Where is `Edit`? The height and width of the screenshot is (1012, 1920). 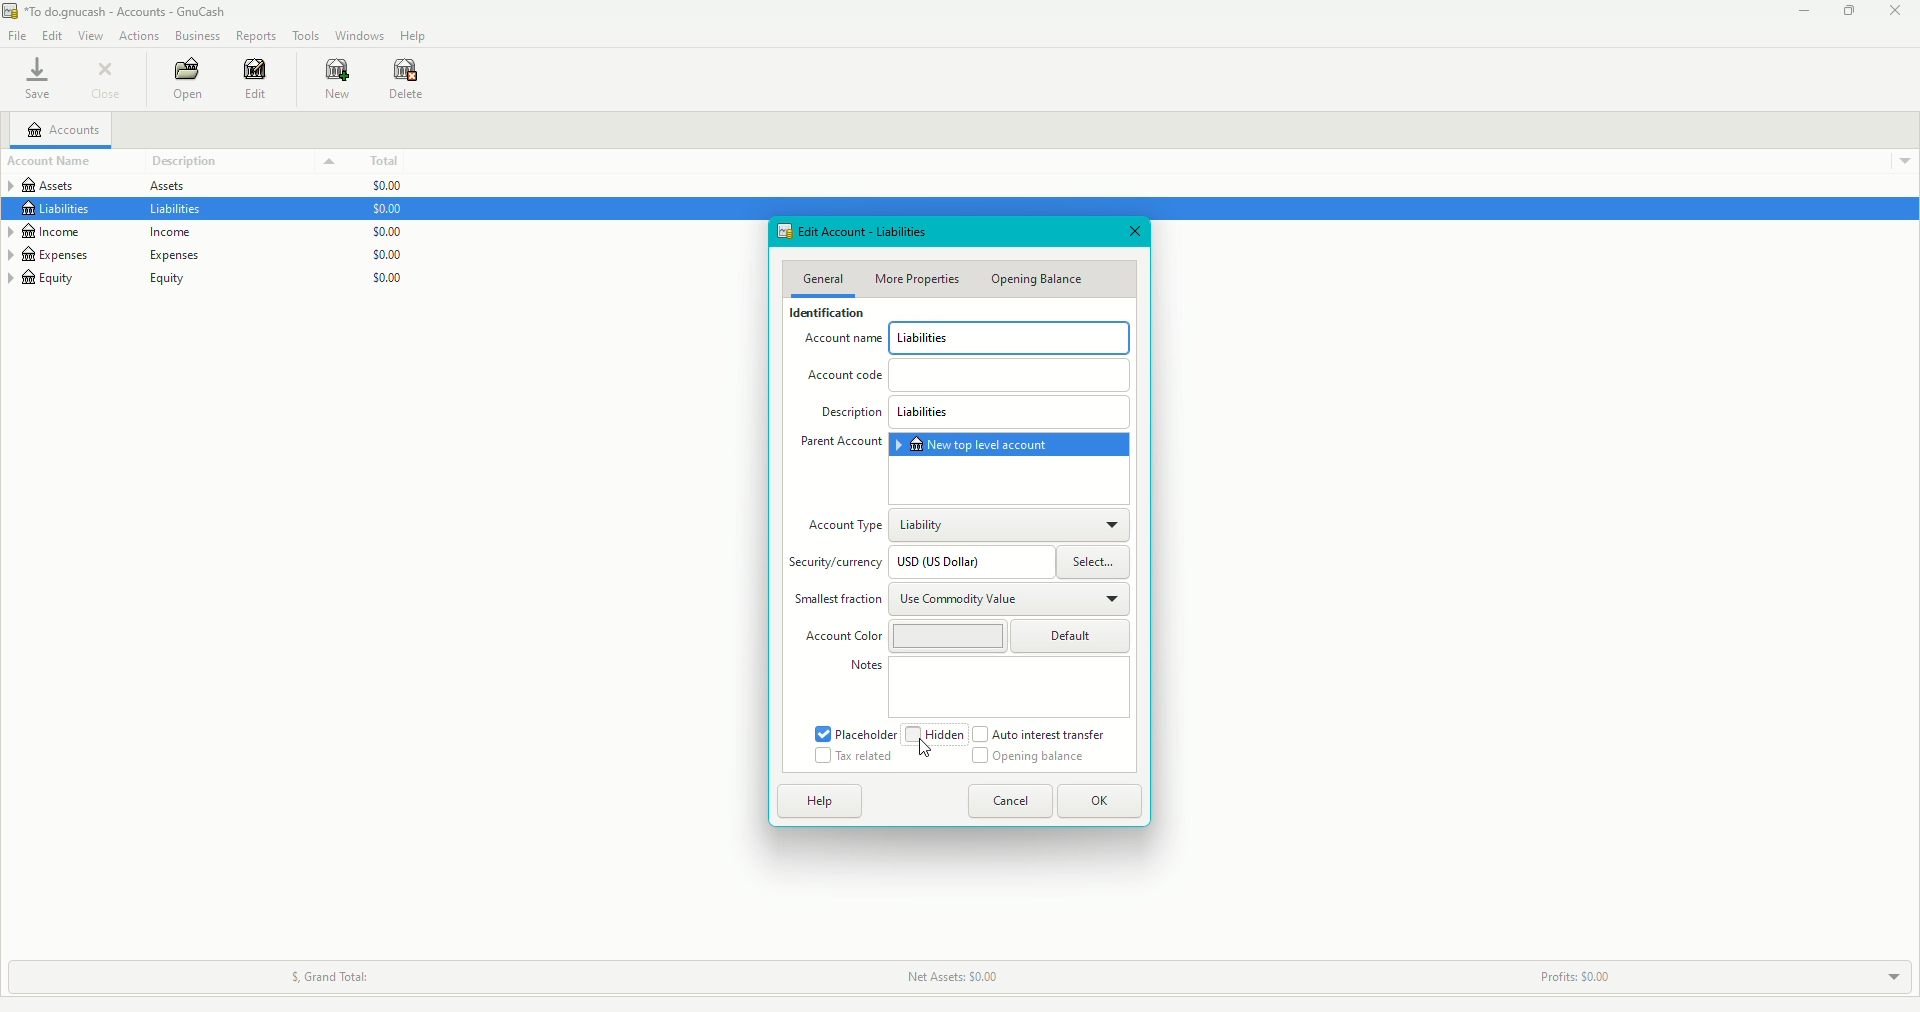 Edit is located at coordinates (50, 34).